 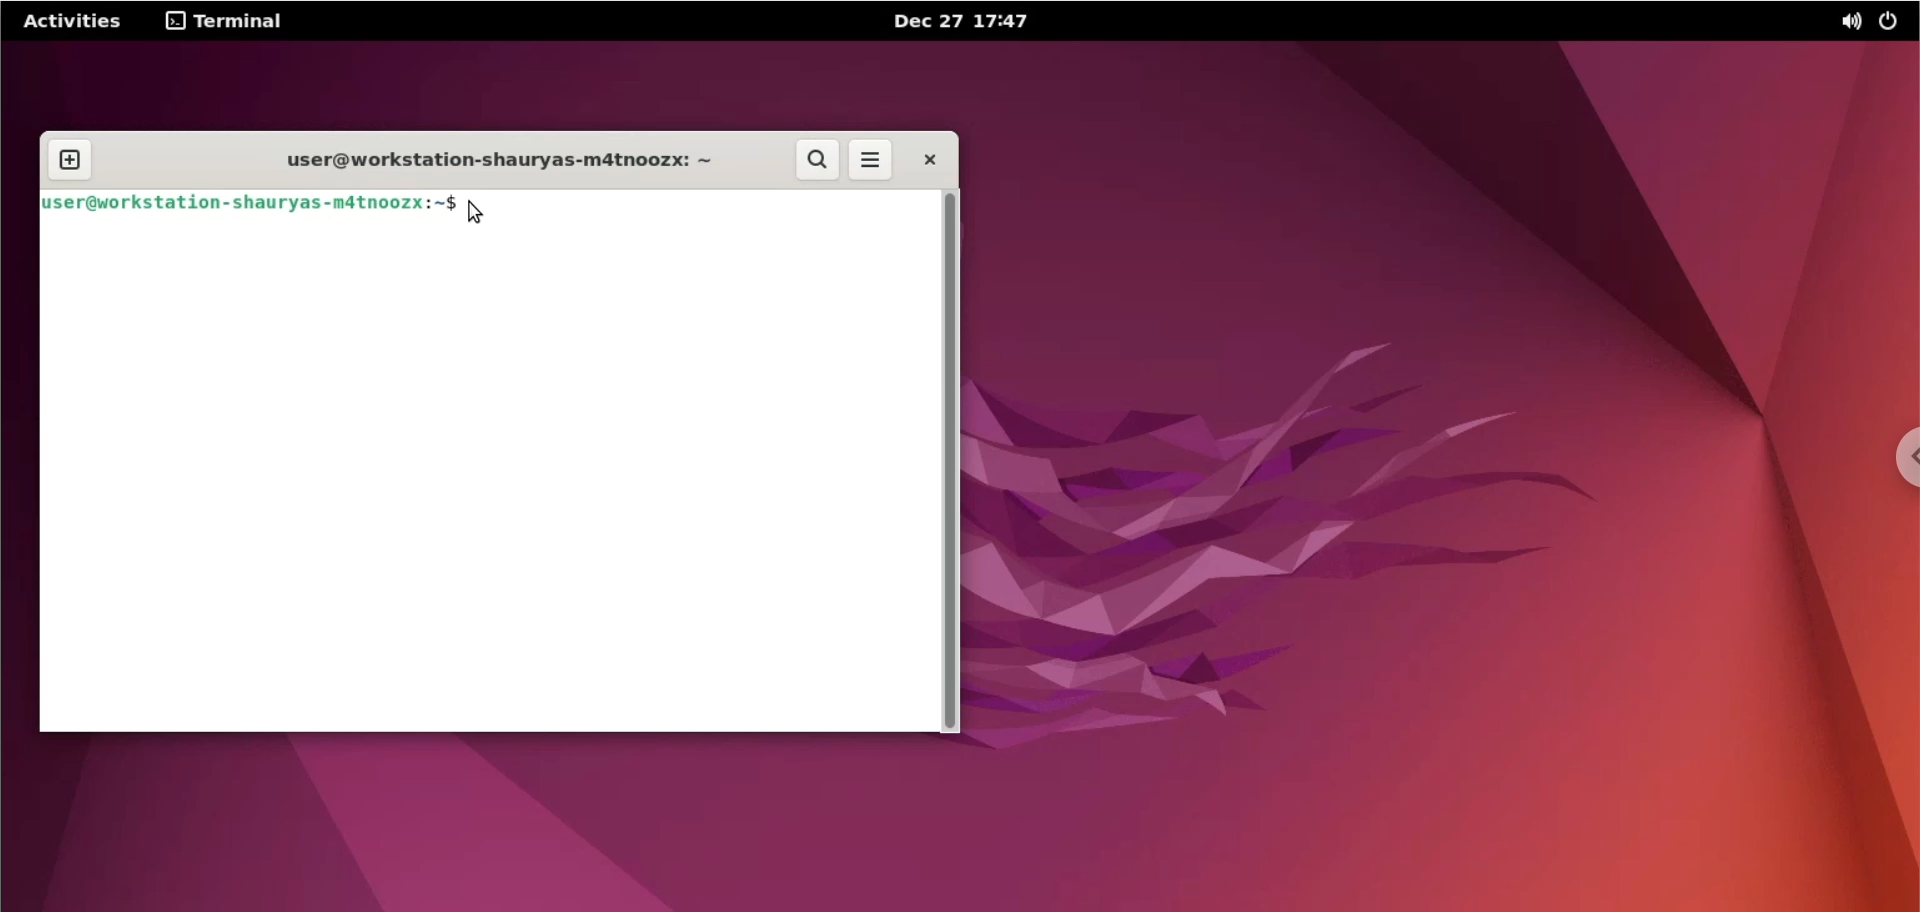 What do you see at coordinates (1897, 457) in the screenshot?
I see `chrome options` at bounding box center [1897, 457].